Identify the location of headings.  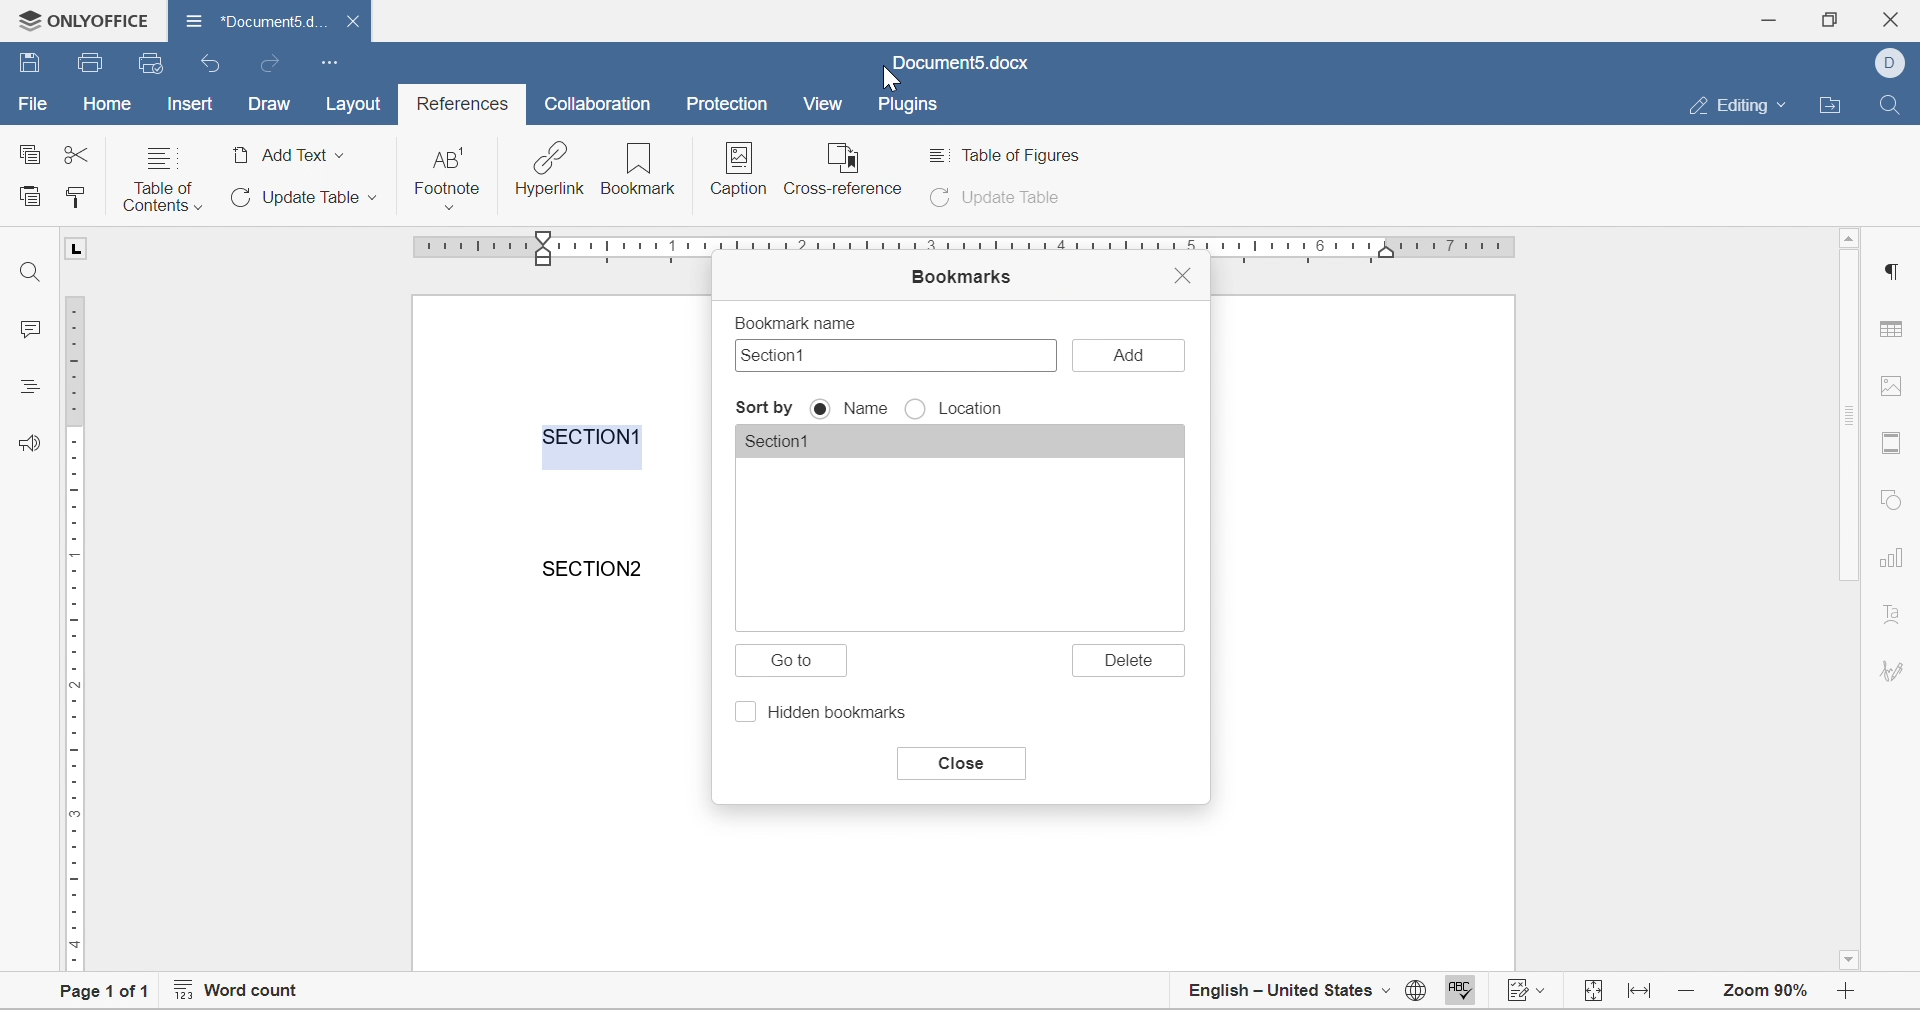
(27, 384).